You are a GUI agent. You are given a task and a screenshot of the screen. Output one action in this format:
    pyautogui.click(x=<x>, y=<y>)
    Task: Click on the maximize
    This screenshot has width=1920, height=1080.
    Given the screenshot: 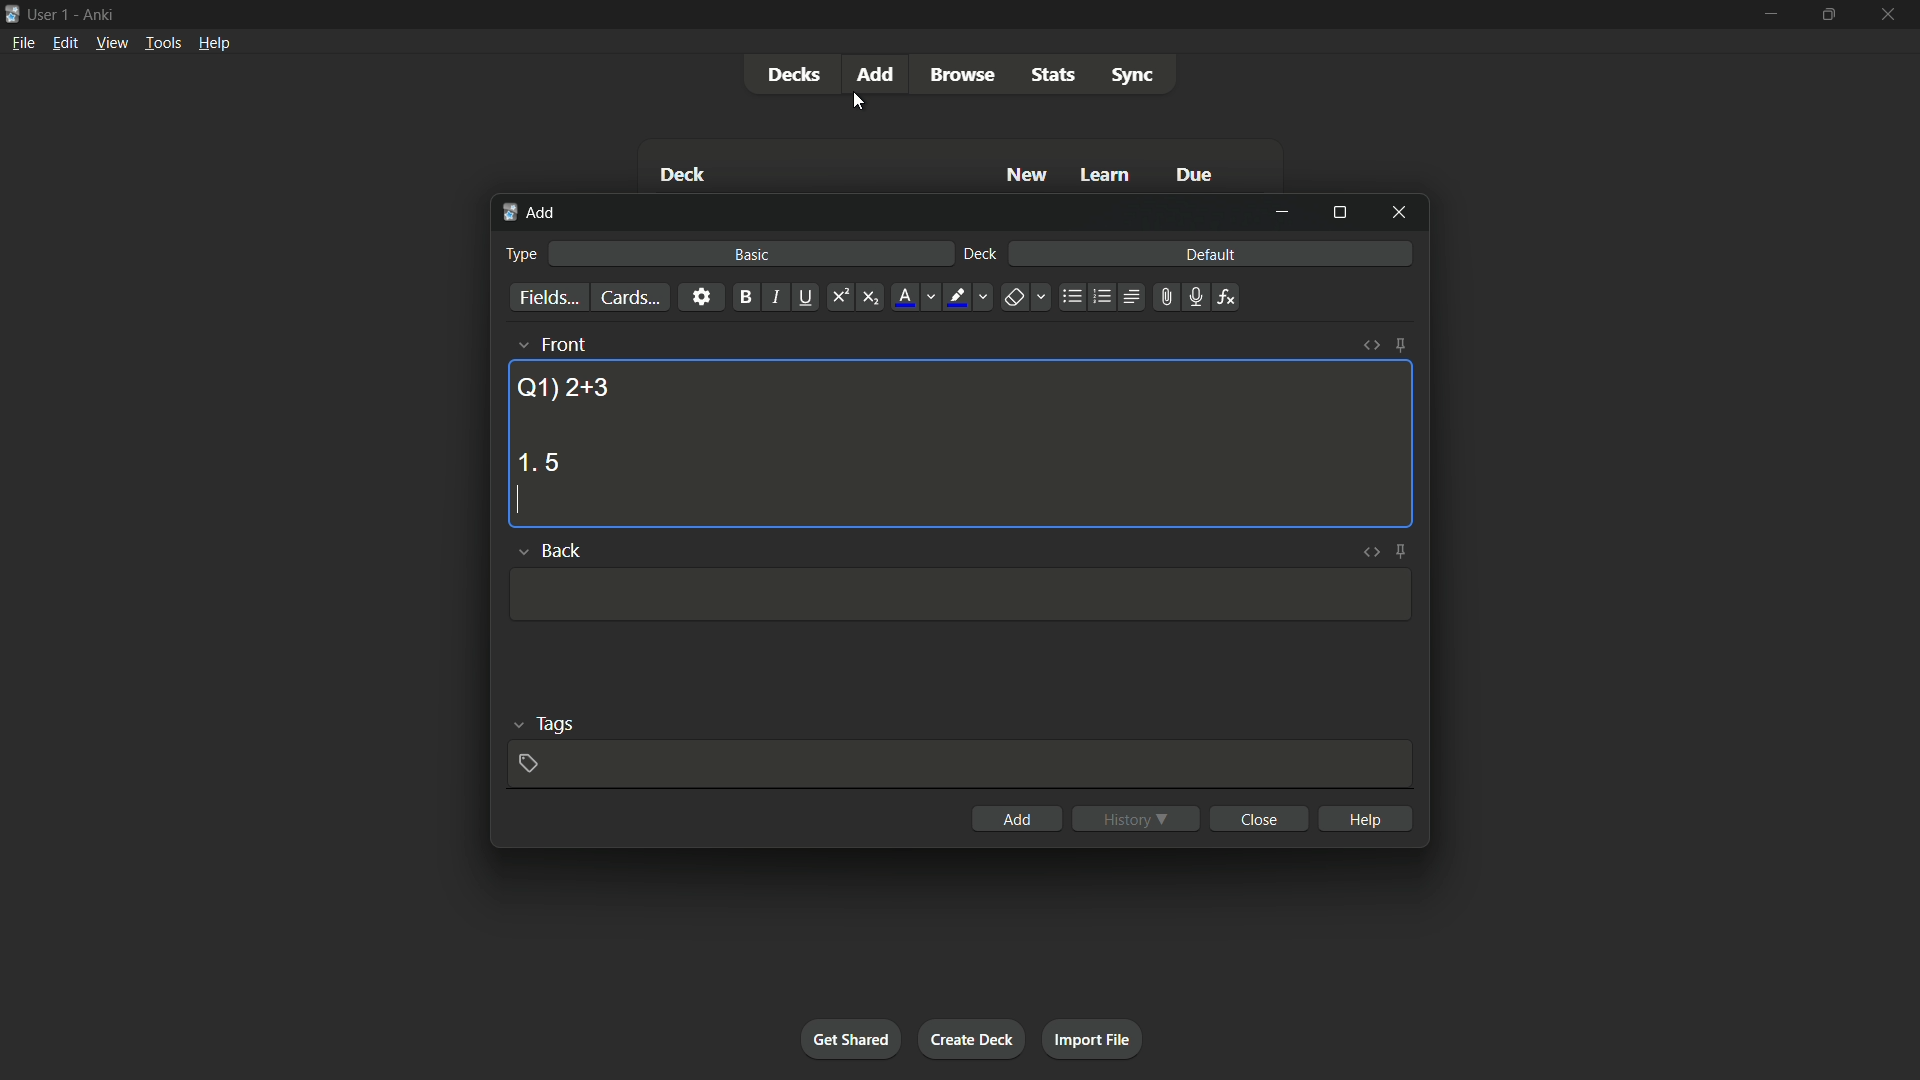 What is the action you would take?
    pyautogui.click(x=1826, y=14)
    